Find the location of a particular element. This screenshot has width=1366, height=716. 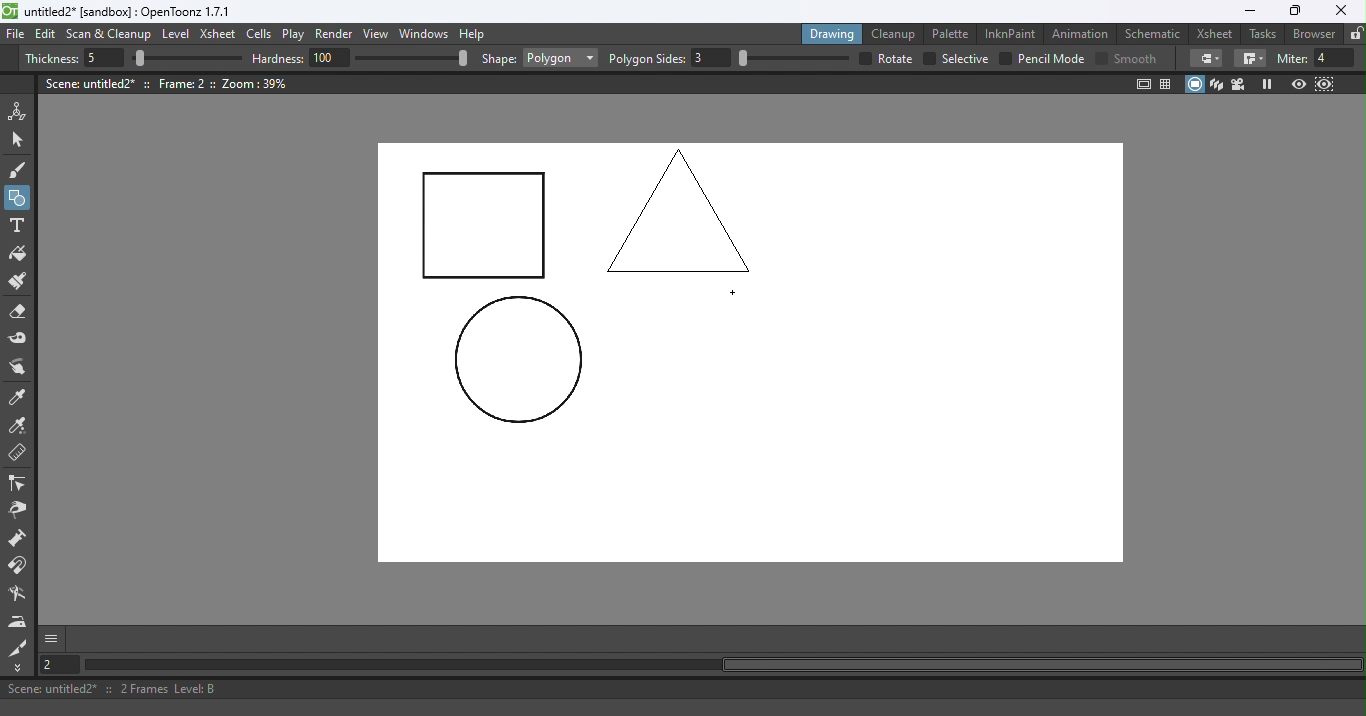

Edit is located at coordinates (48, 34).